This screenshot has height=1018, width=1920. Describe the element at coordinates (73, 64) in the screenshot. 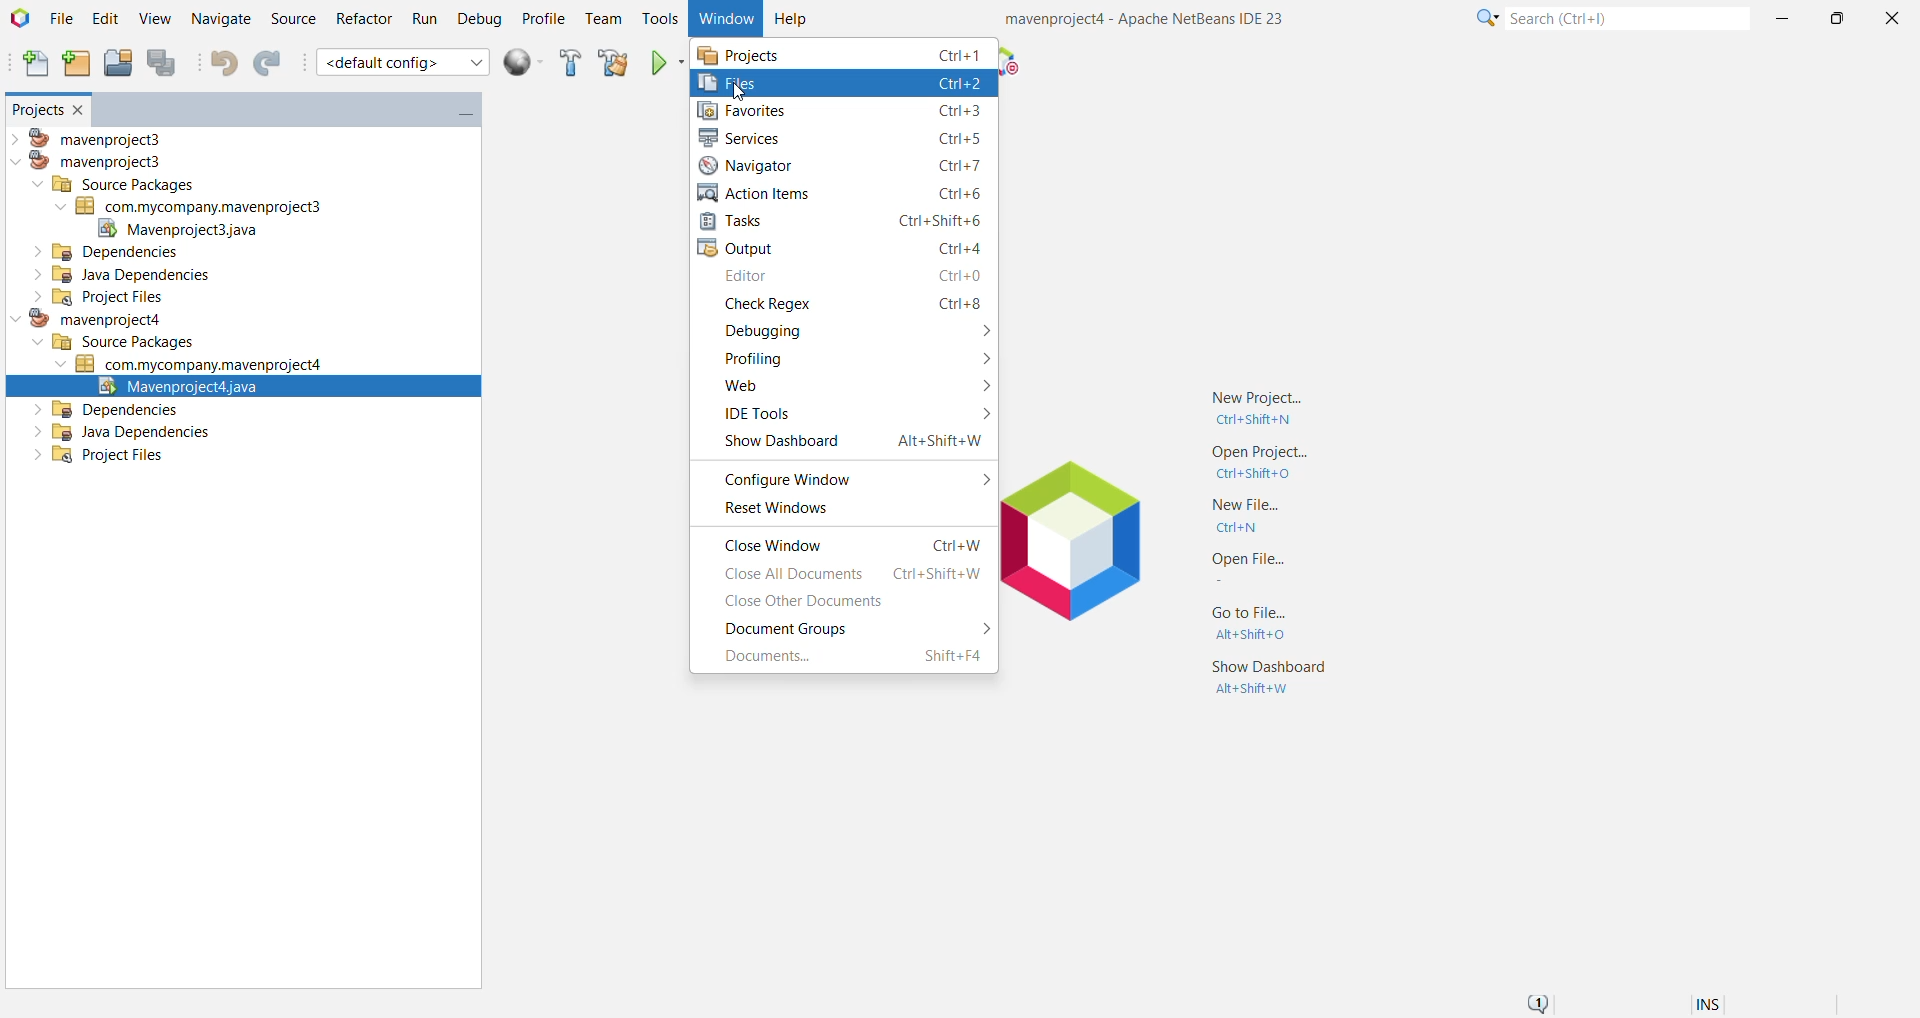

I see `New Project` at that location.